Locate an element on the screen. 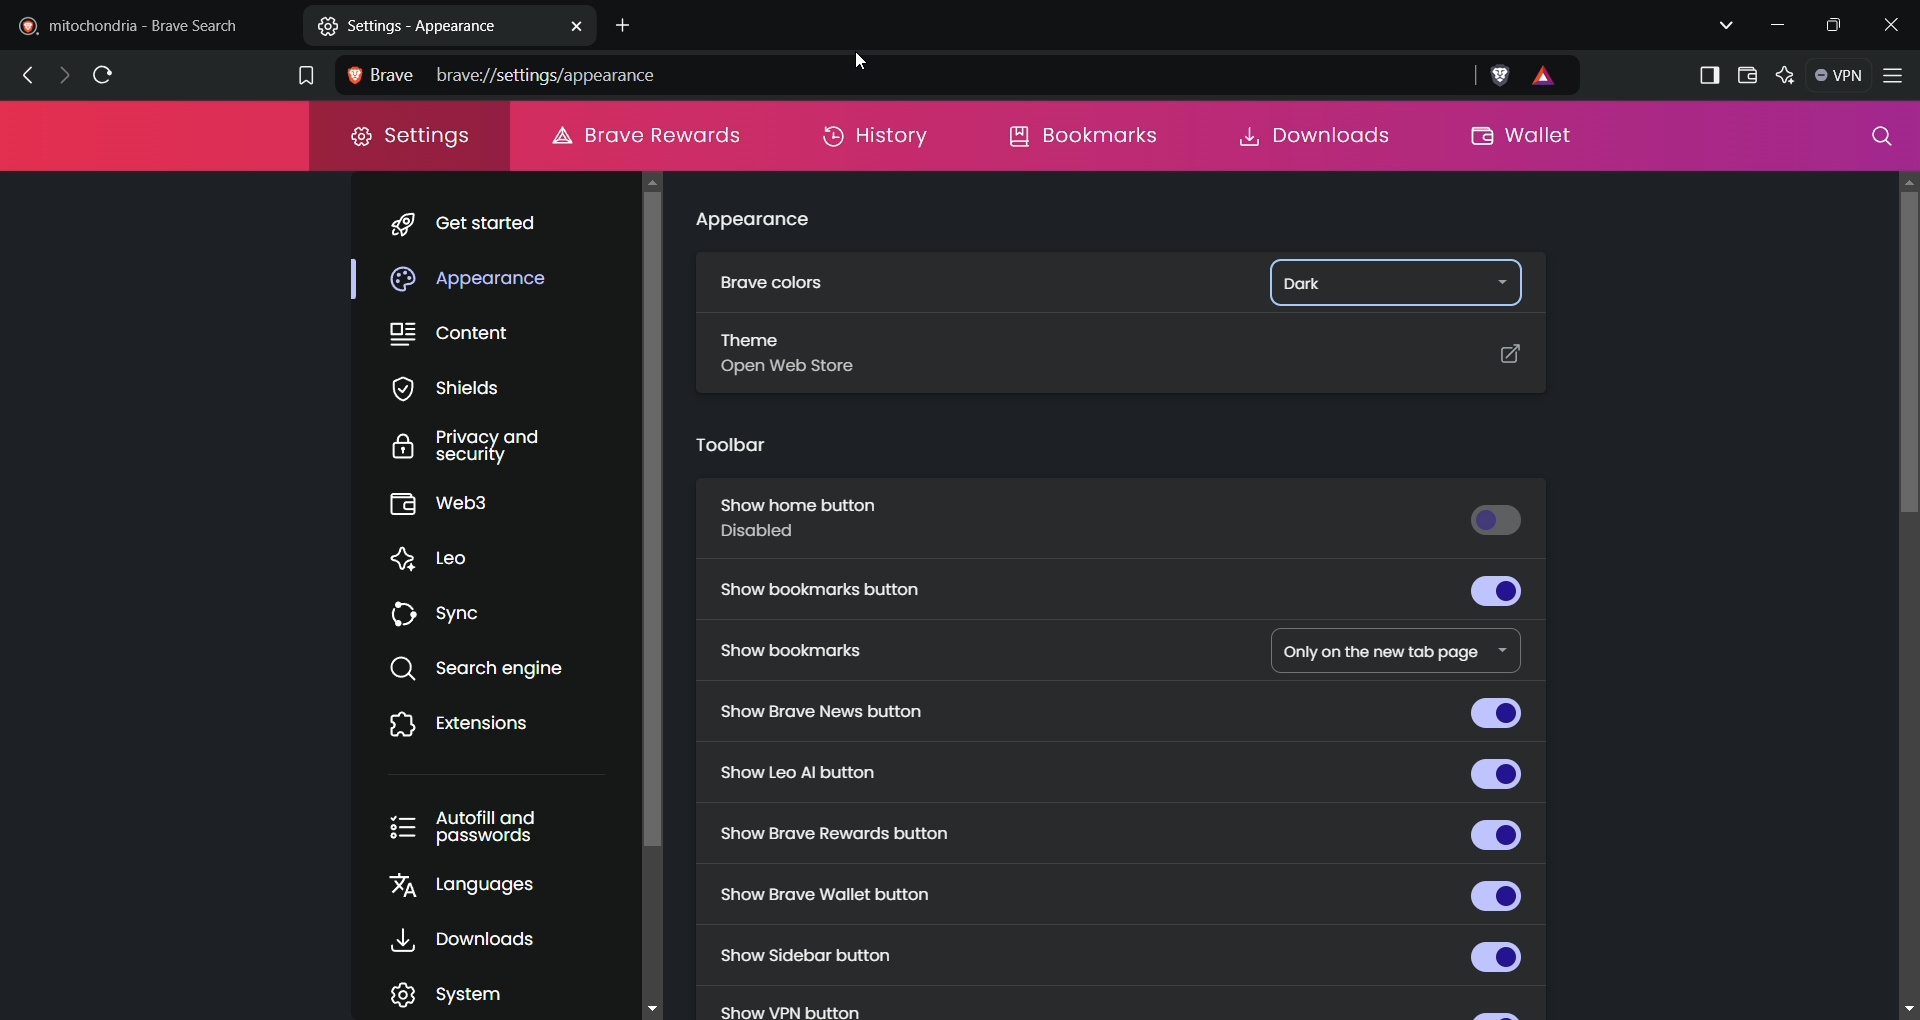 The image size is (1920, 1020). settings is located at coordinates (409, 138).